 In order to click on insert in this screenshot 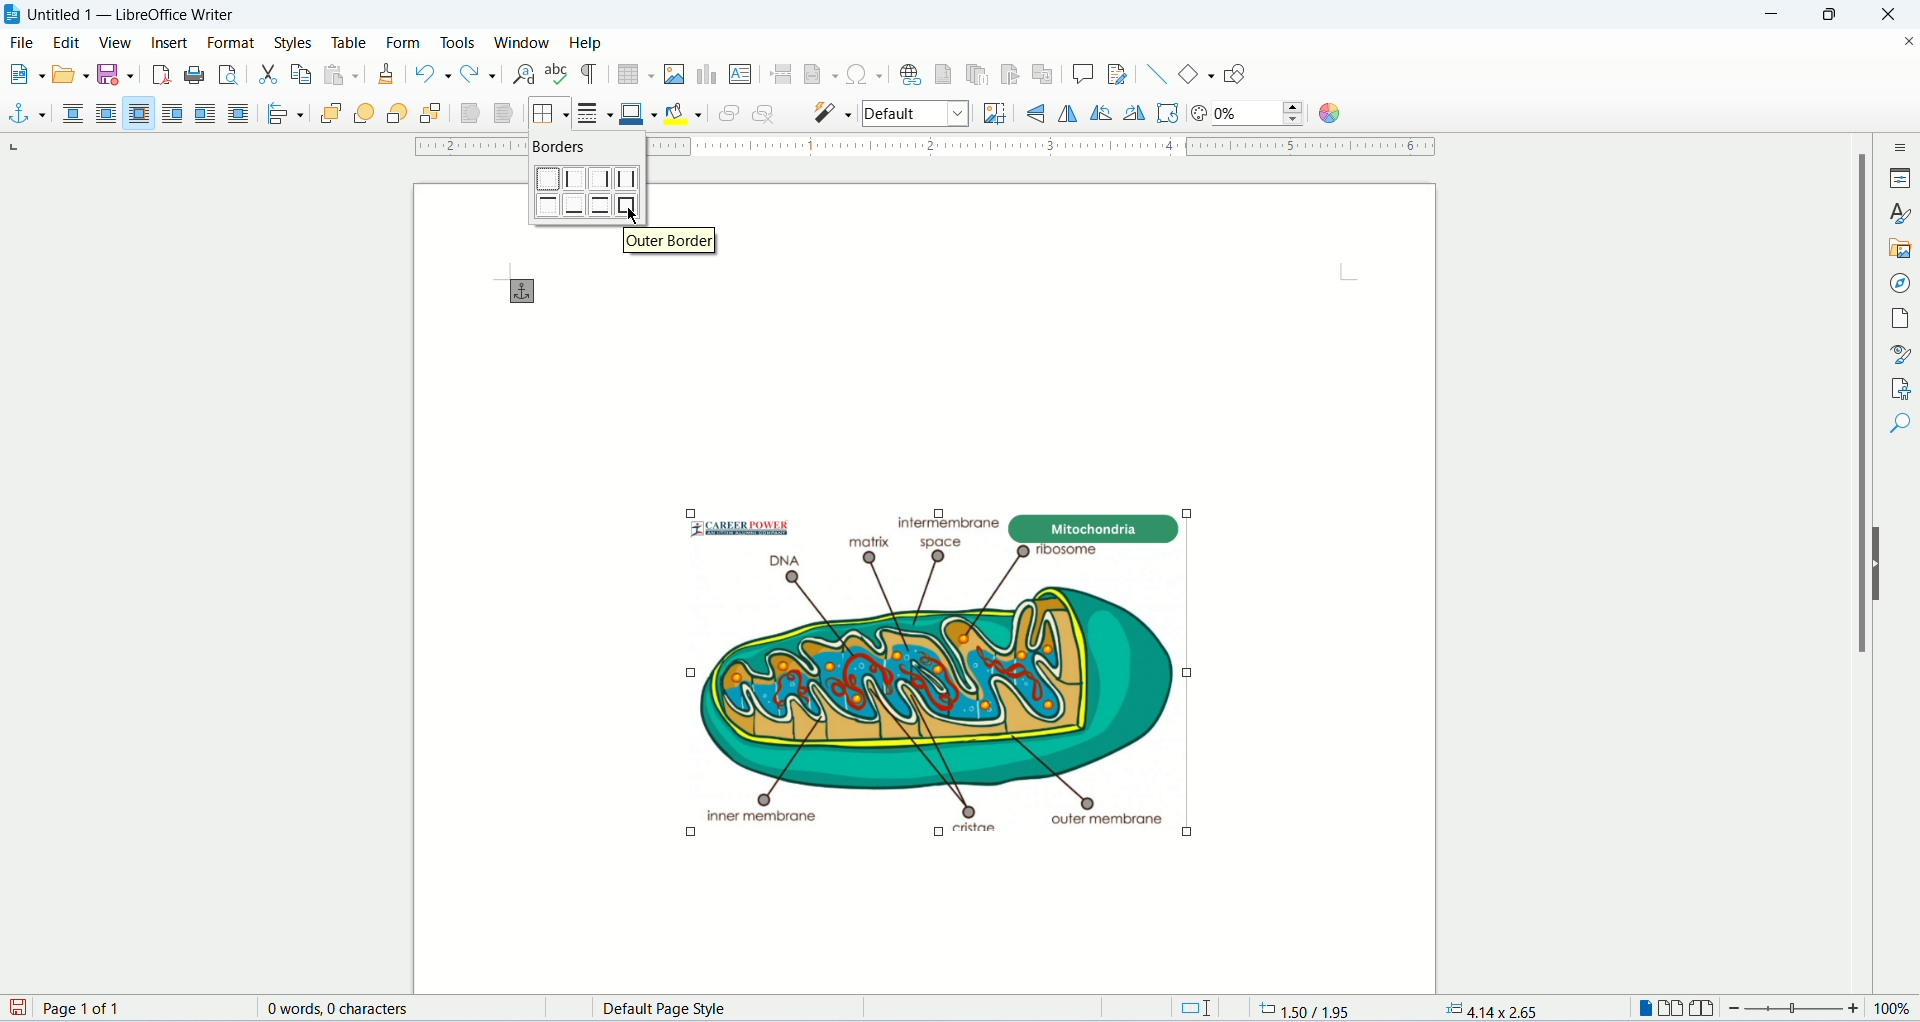, I will do `click(173, 41)`.